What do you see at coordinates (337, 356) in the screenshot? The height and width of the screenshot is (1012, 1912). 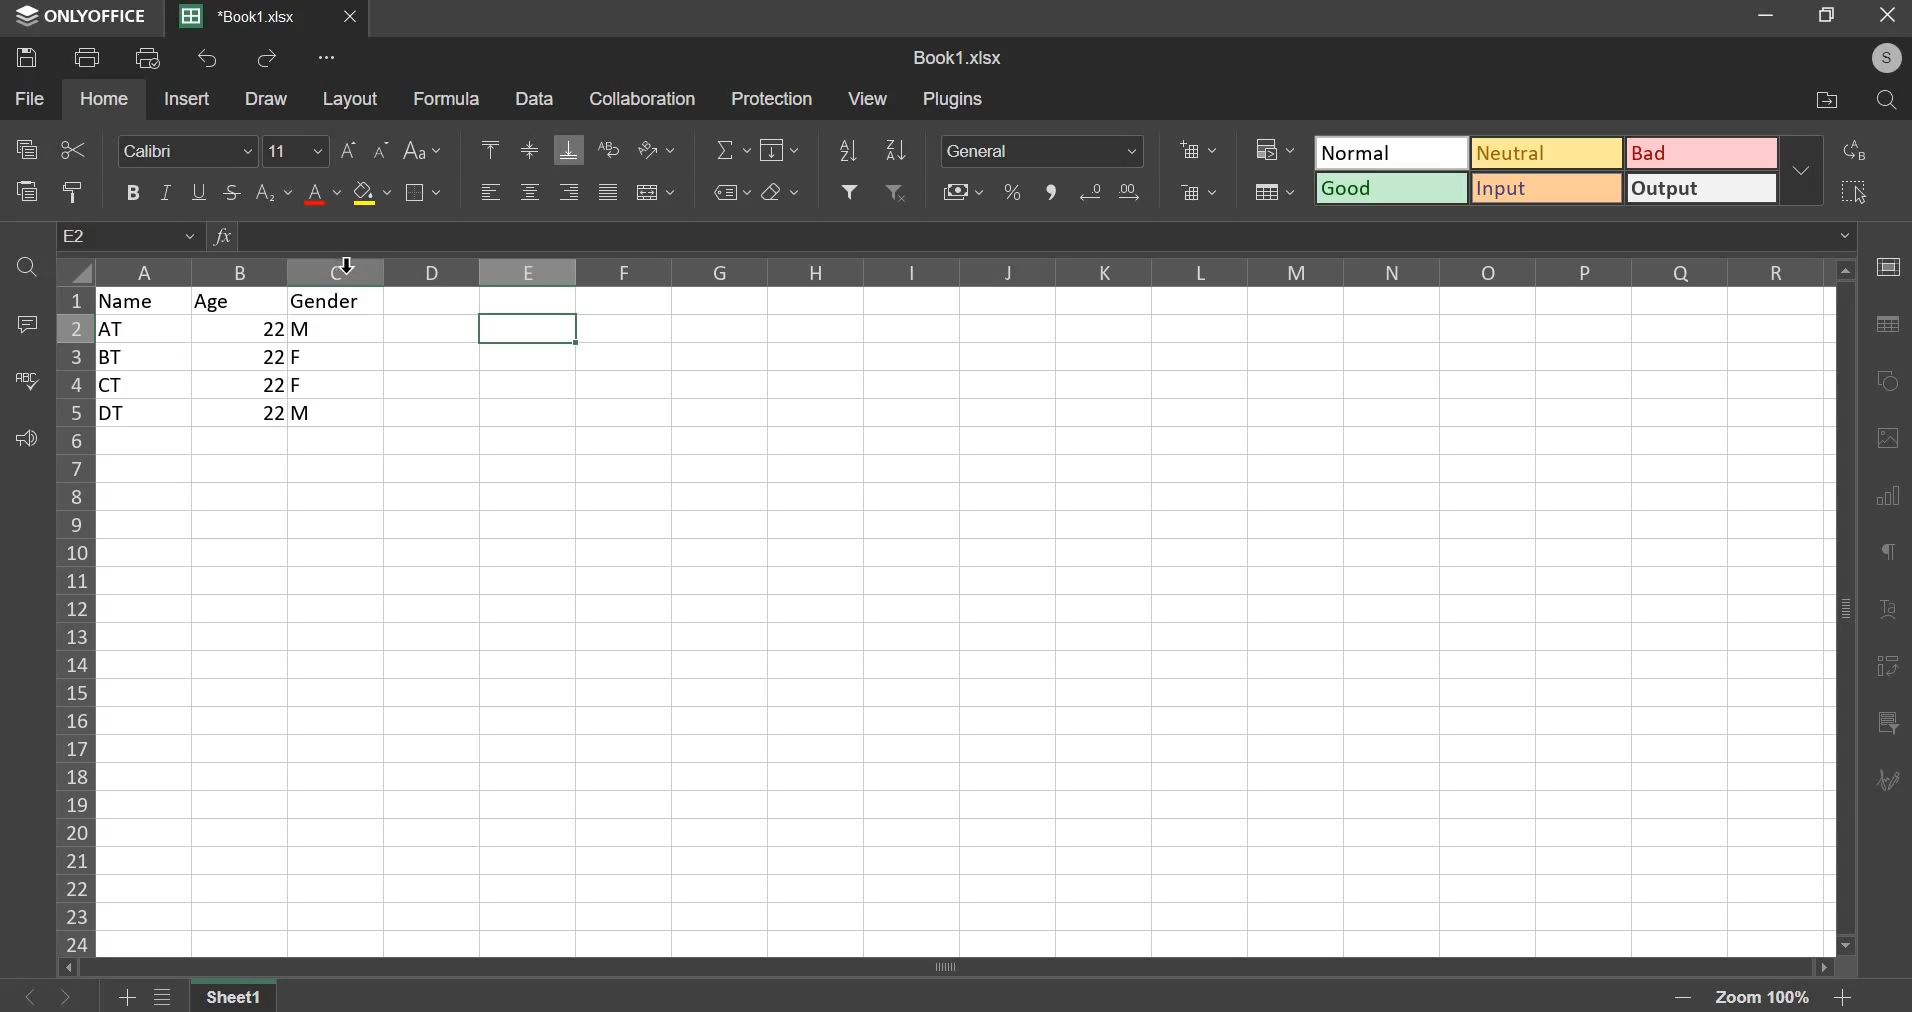 I see `F` at bounding box center [337, 356].